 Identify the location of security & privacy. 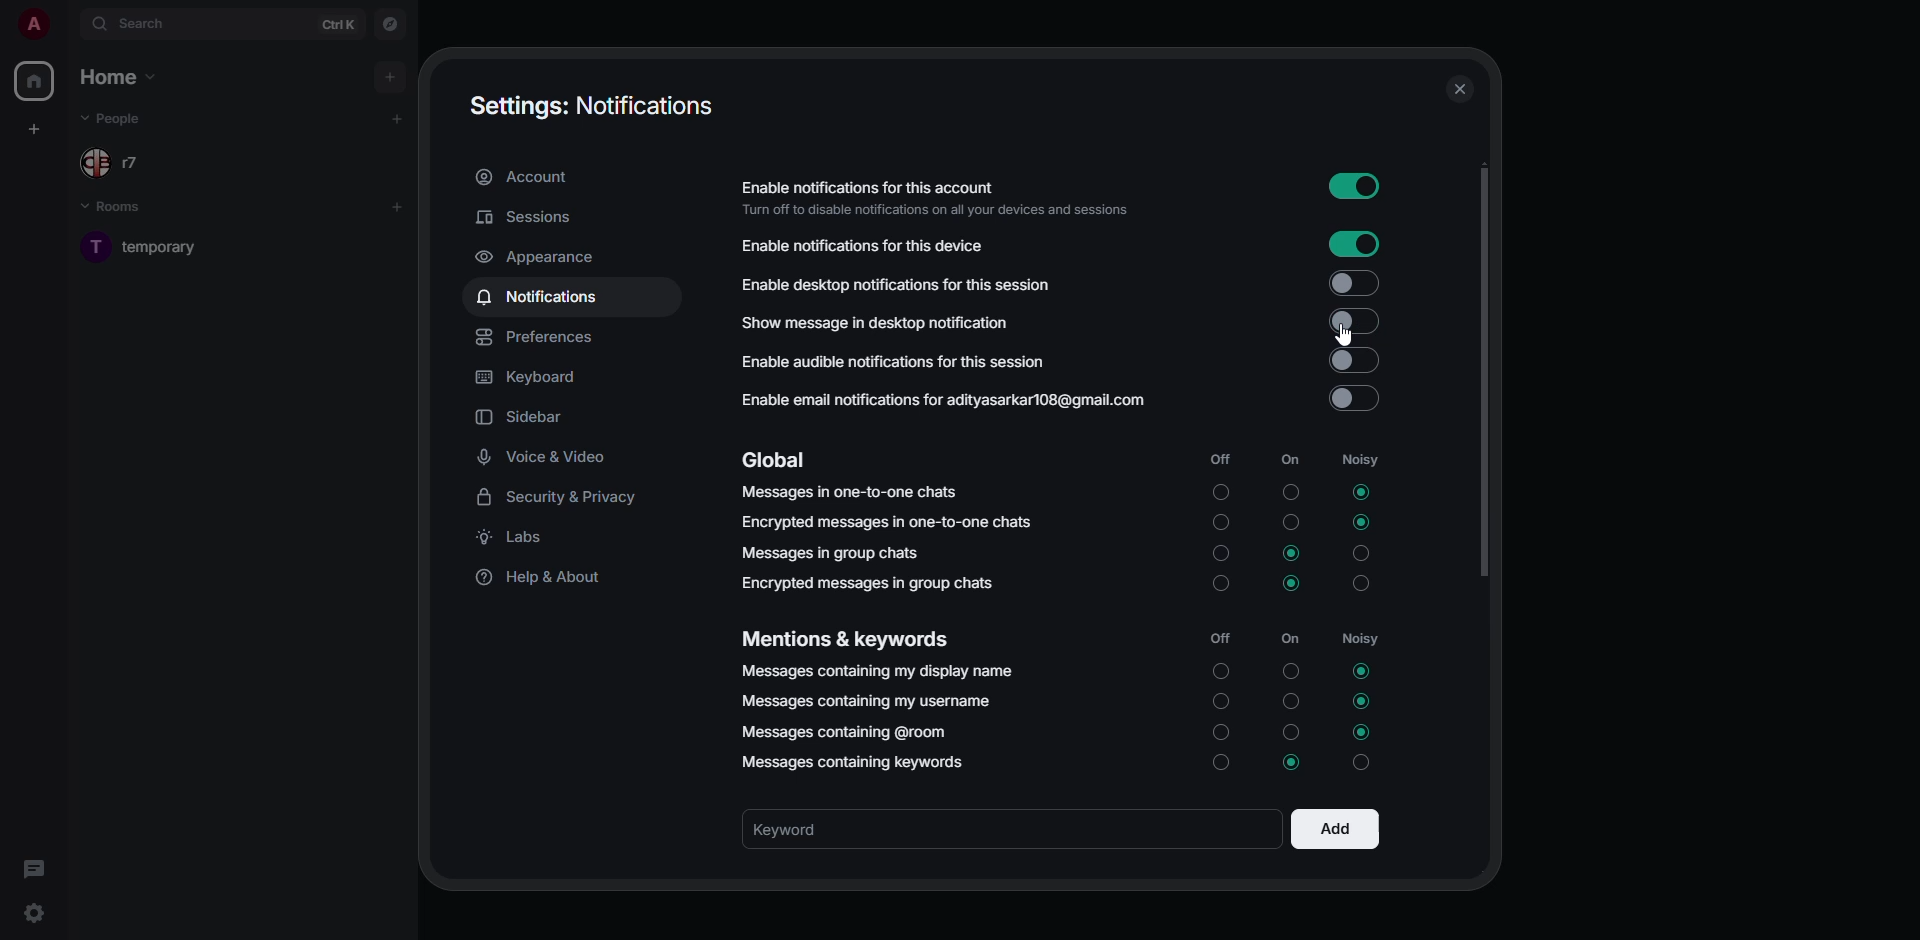
(564, 497).